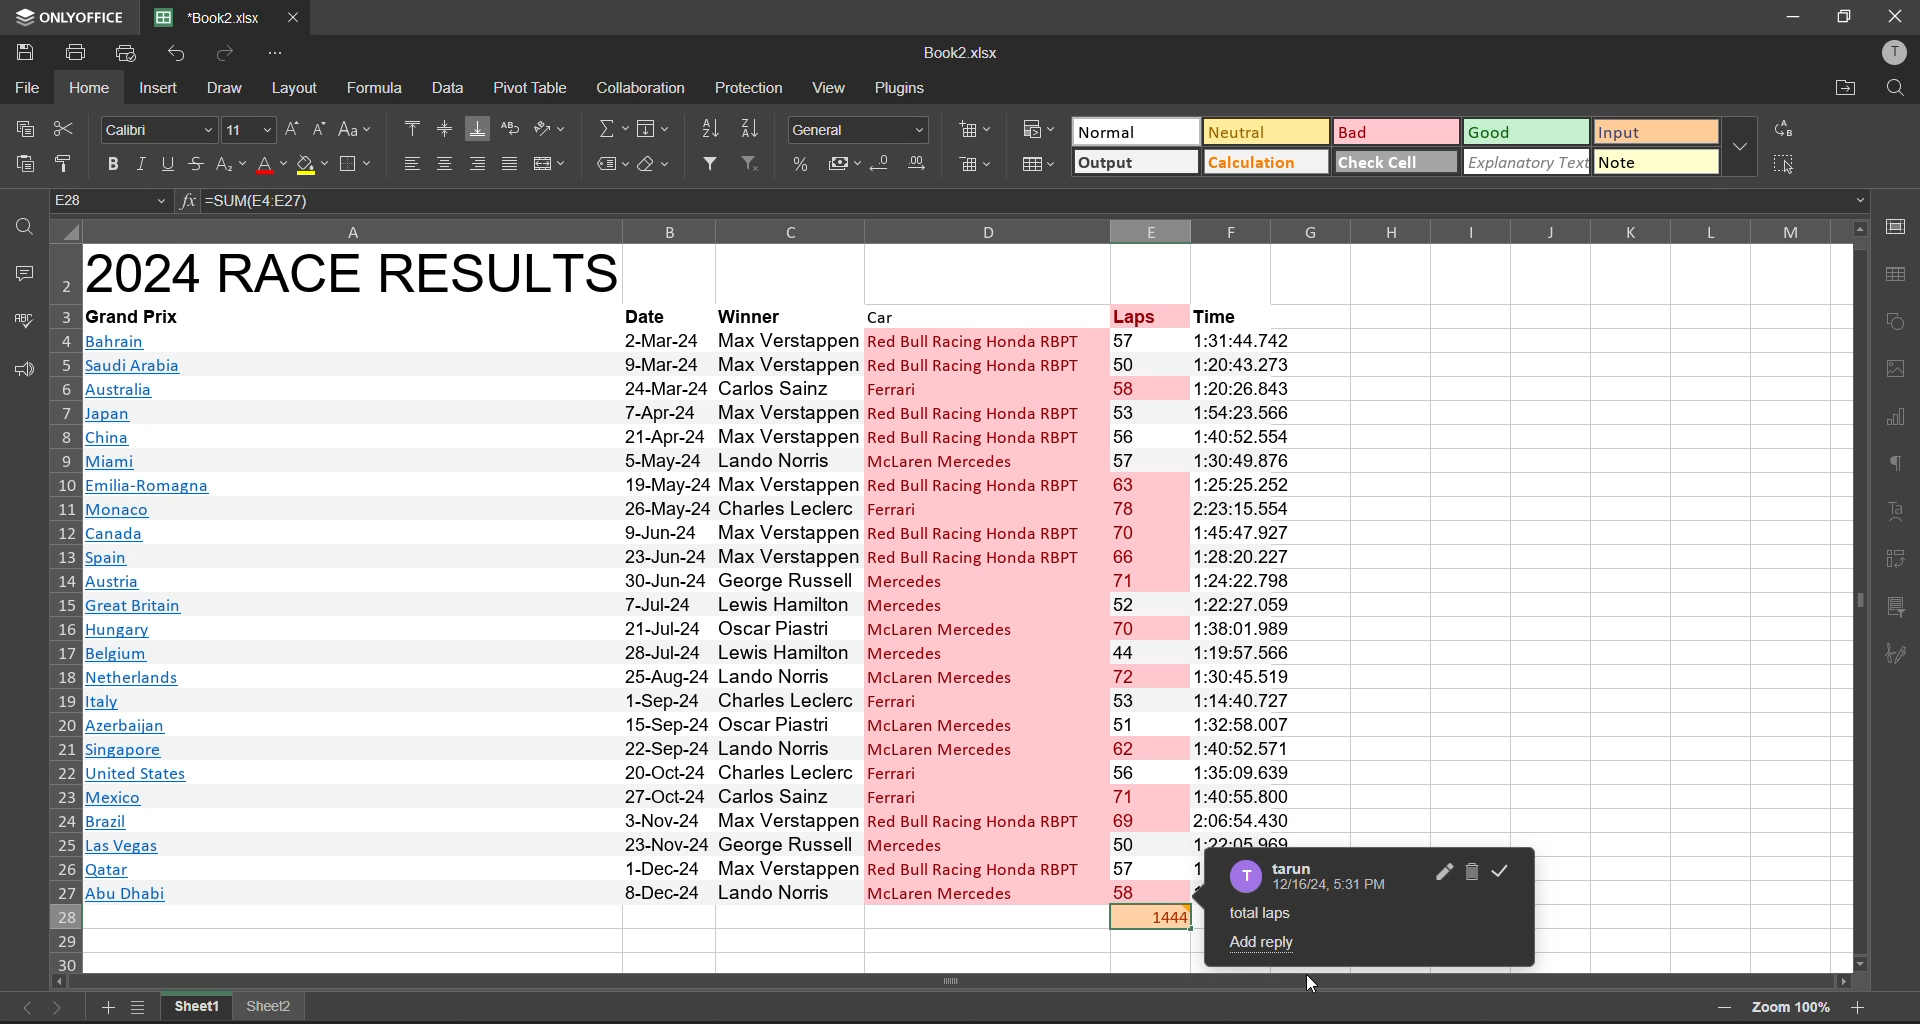  I want to click on column name, so click(954, 230).